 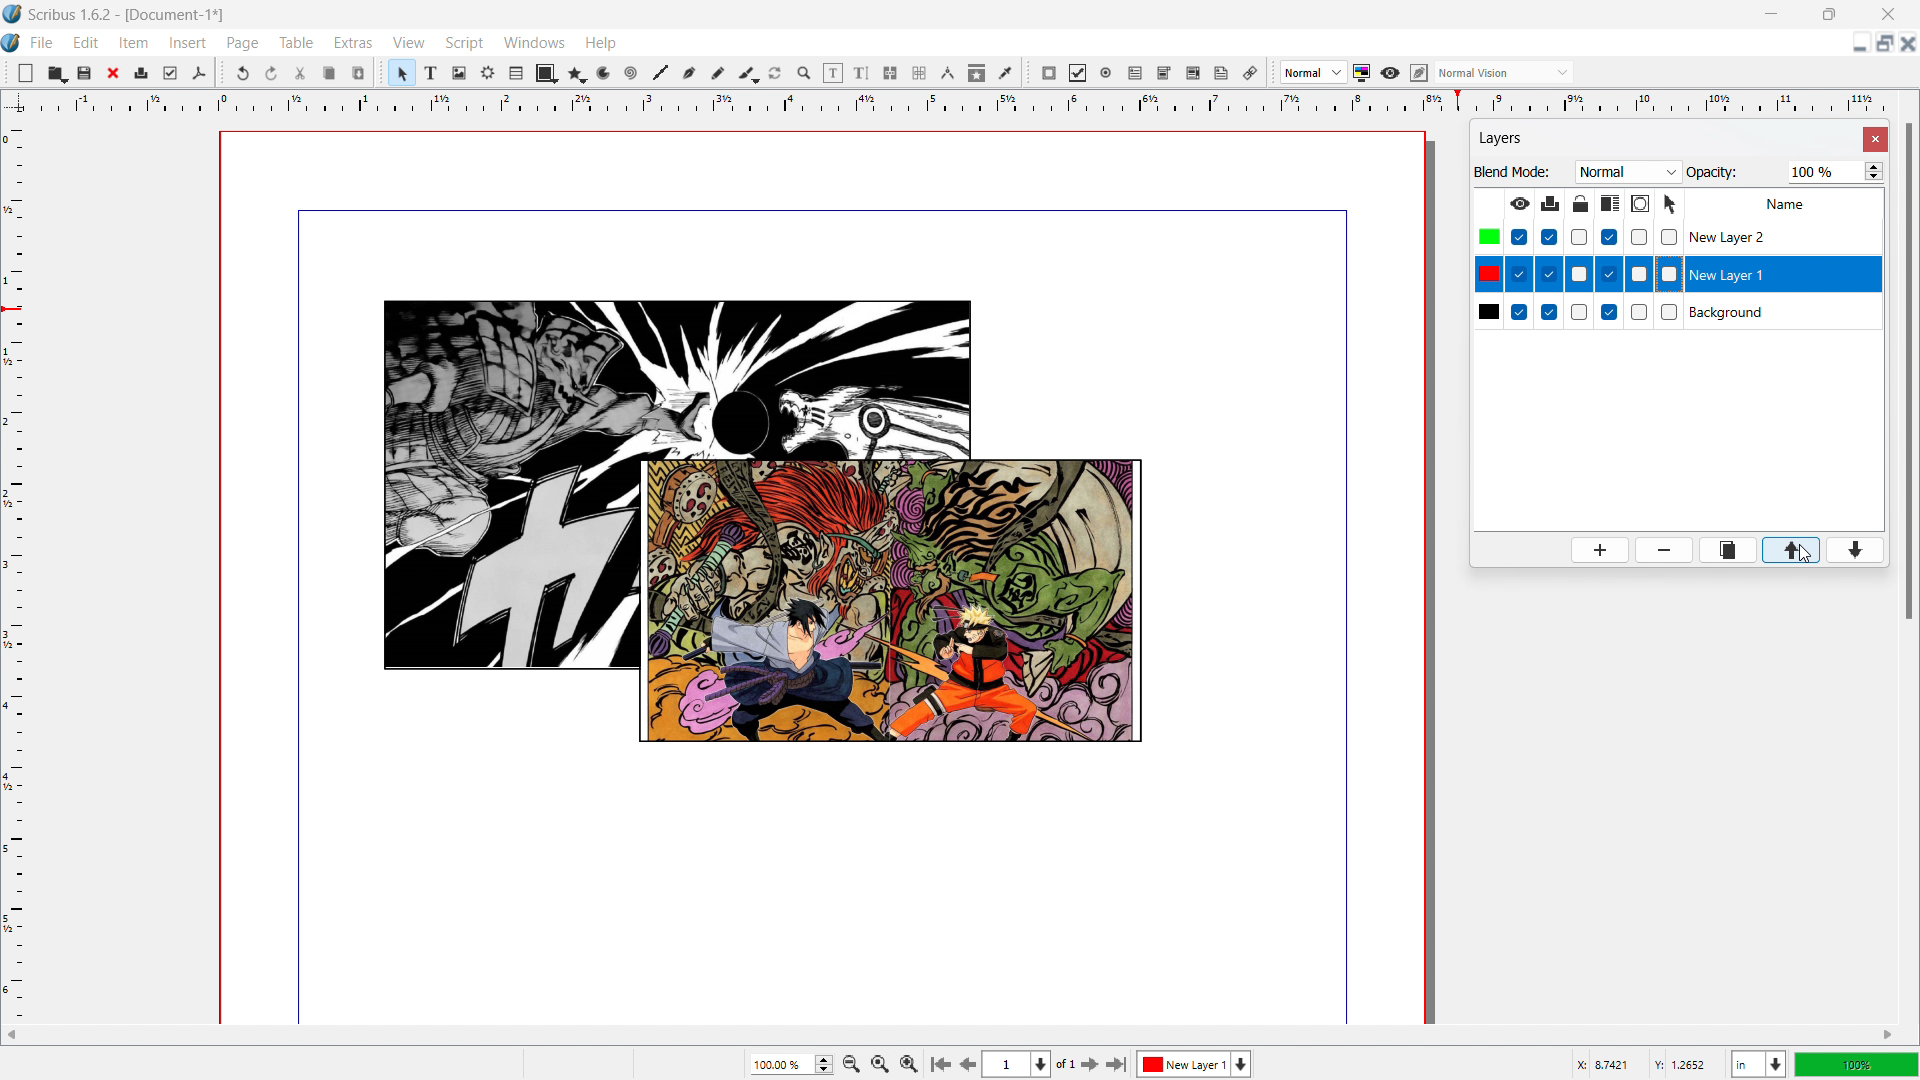 What do you see at coordinates (948, 73) in the screenshot?
I see `measurements` at bounding box center [948, 73].